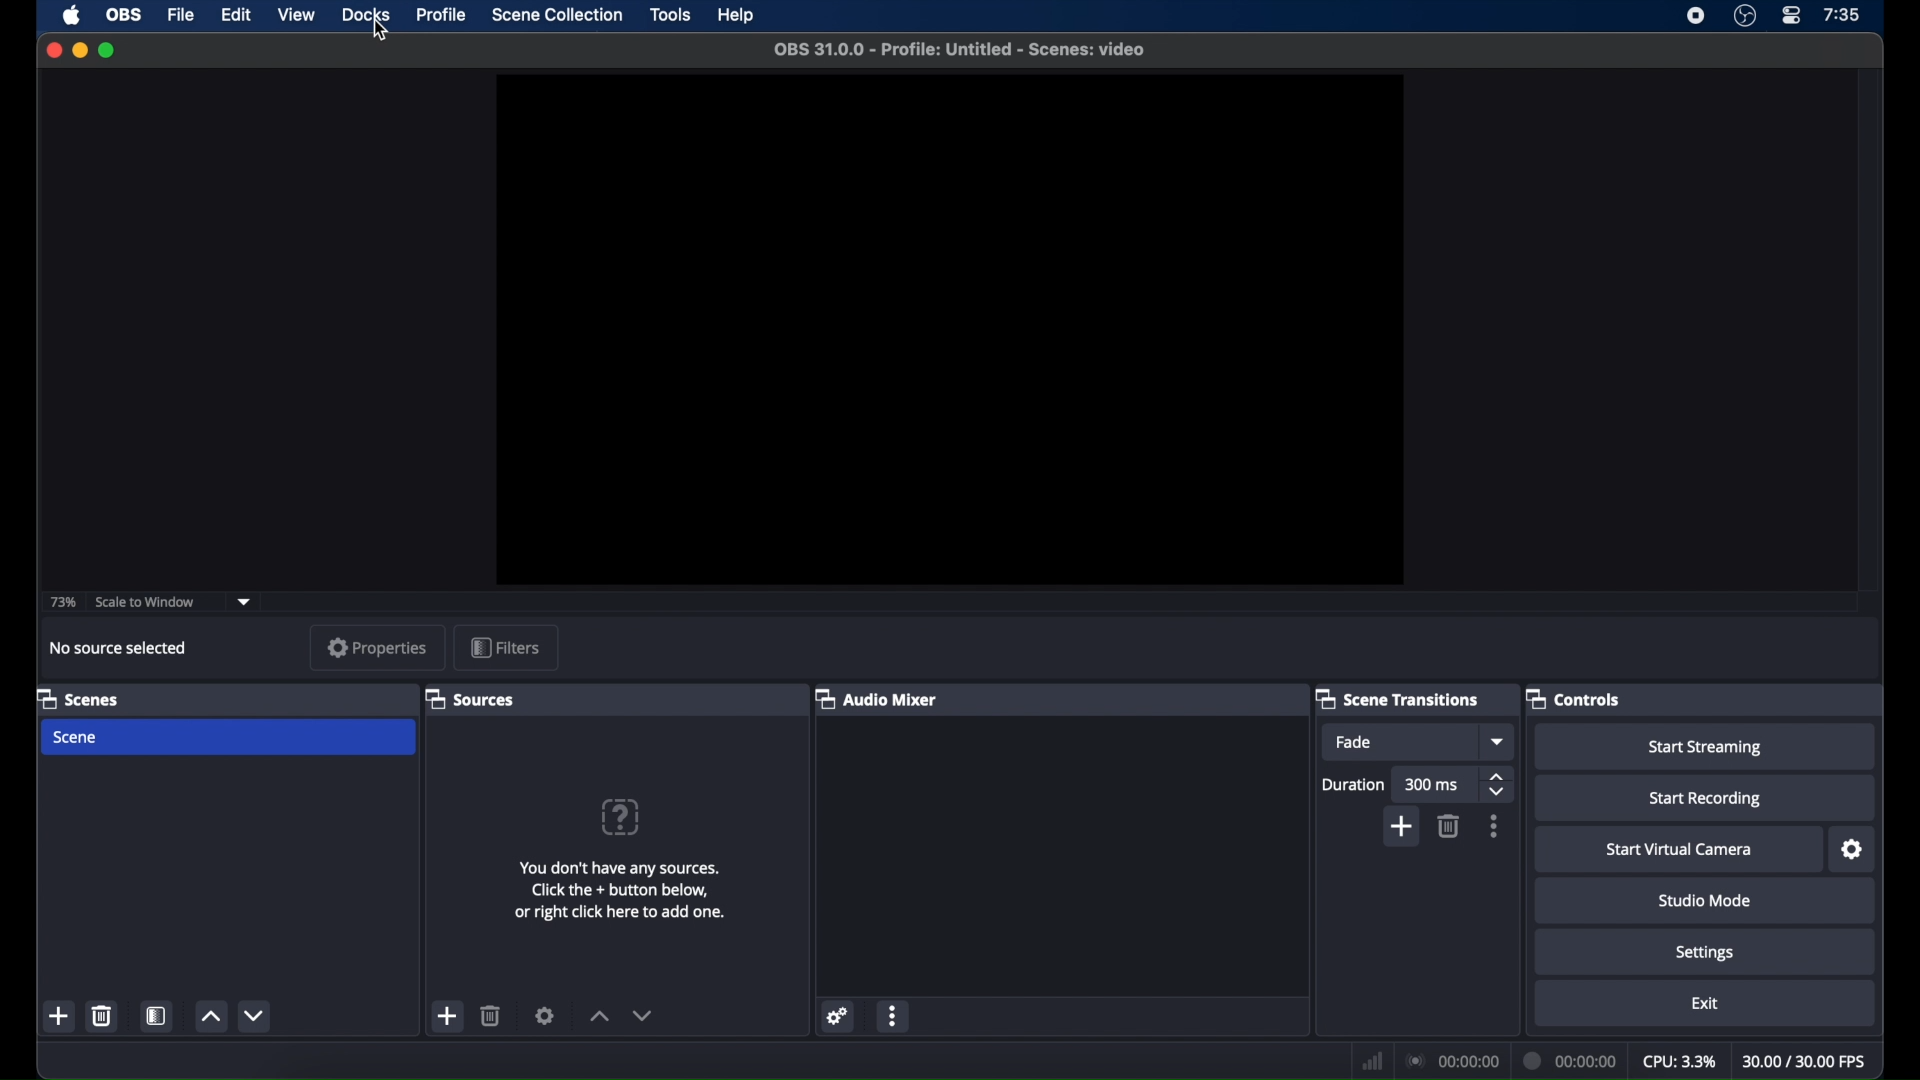  What do you see at coordinates (365, 15) in the screenshot?
I see `docks` at bounding box center [365, 15].